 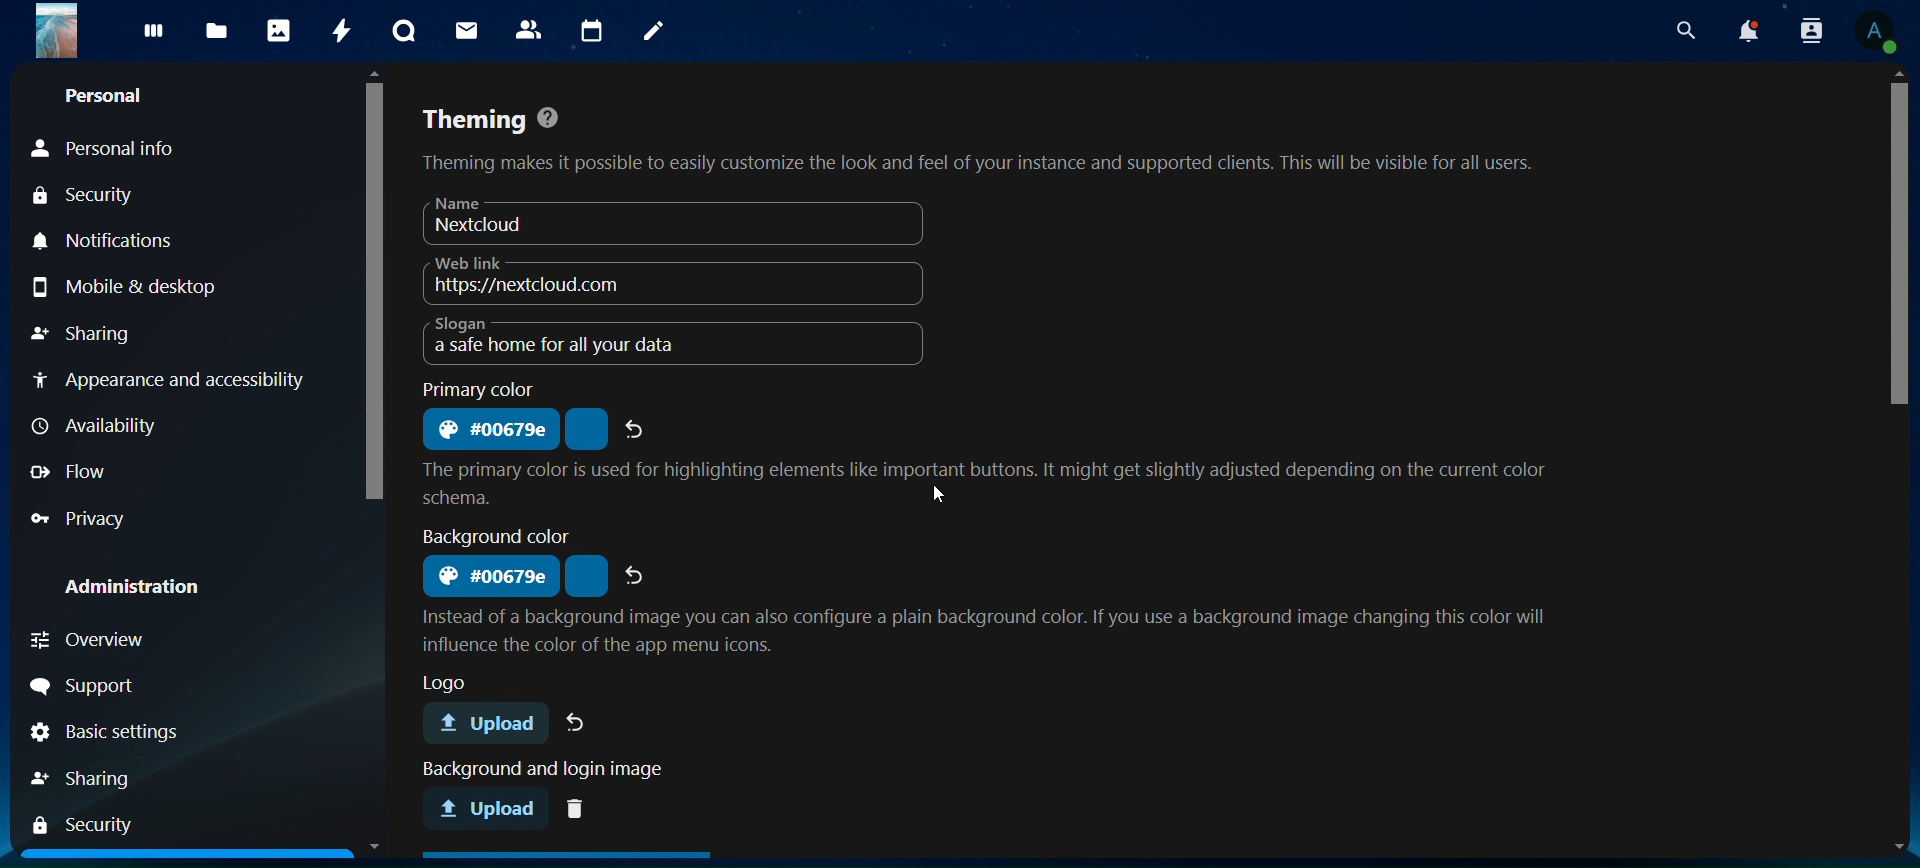 I want to click on photos, so click(x=278, y=30).